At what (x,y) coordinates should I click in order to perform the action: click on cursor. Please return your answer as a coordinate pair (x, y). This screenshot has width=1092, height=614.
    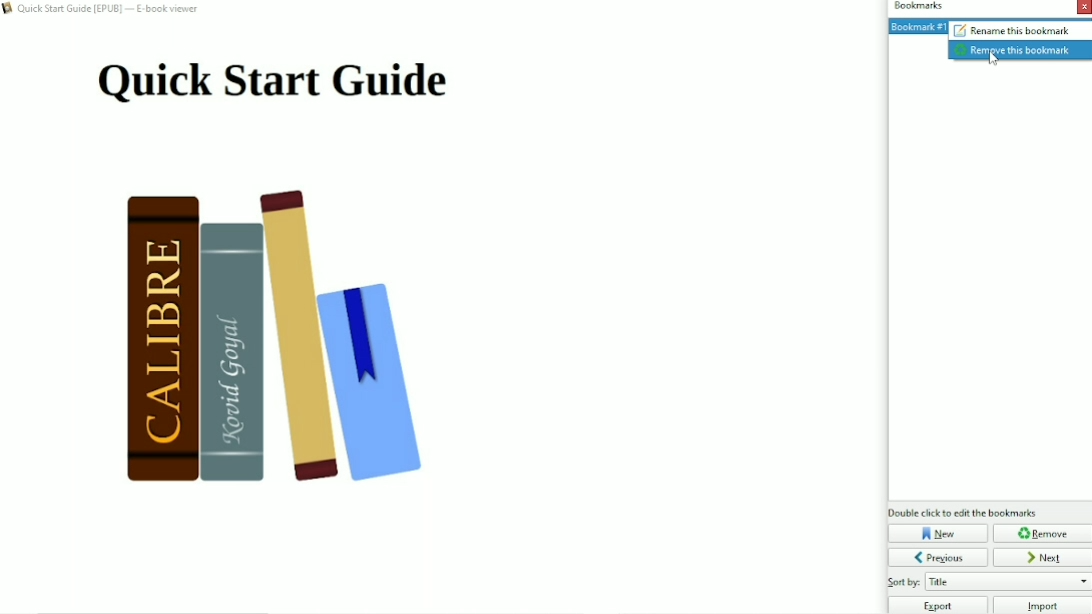
    Looking at the image, I should click on (995, 58).